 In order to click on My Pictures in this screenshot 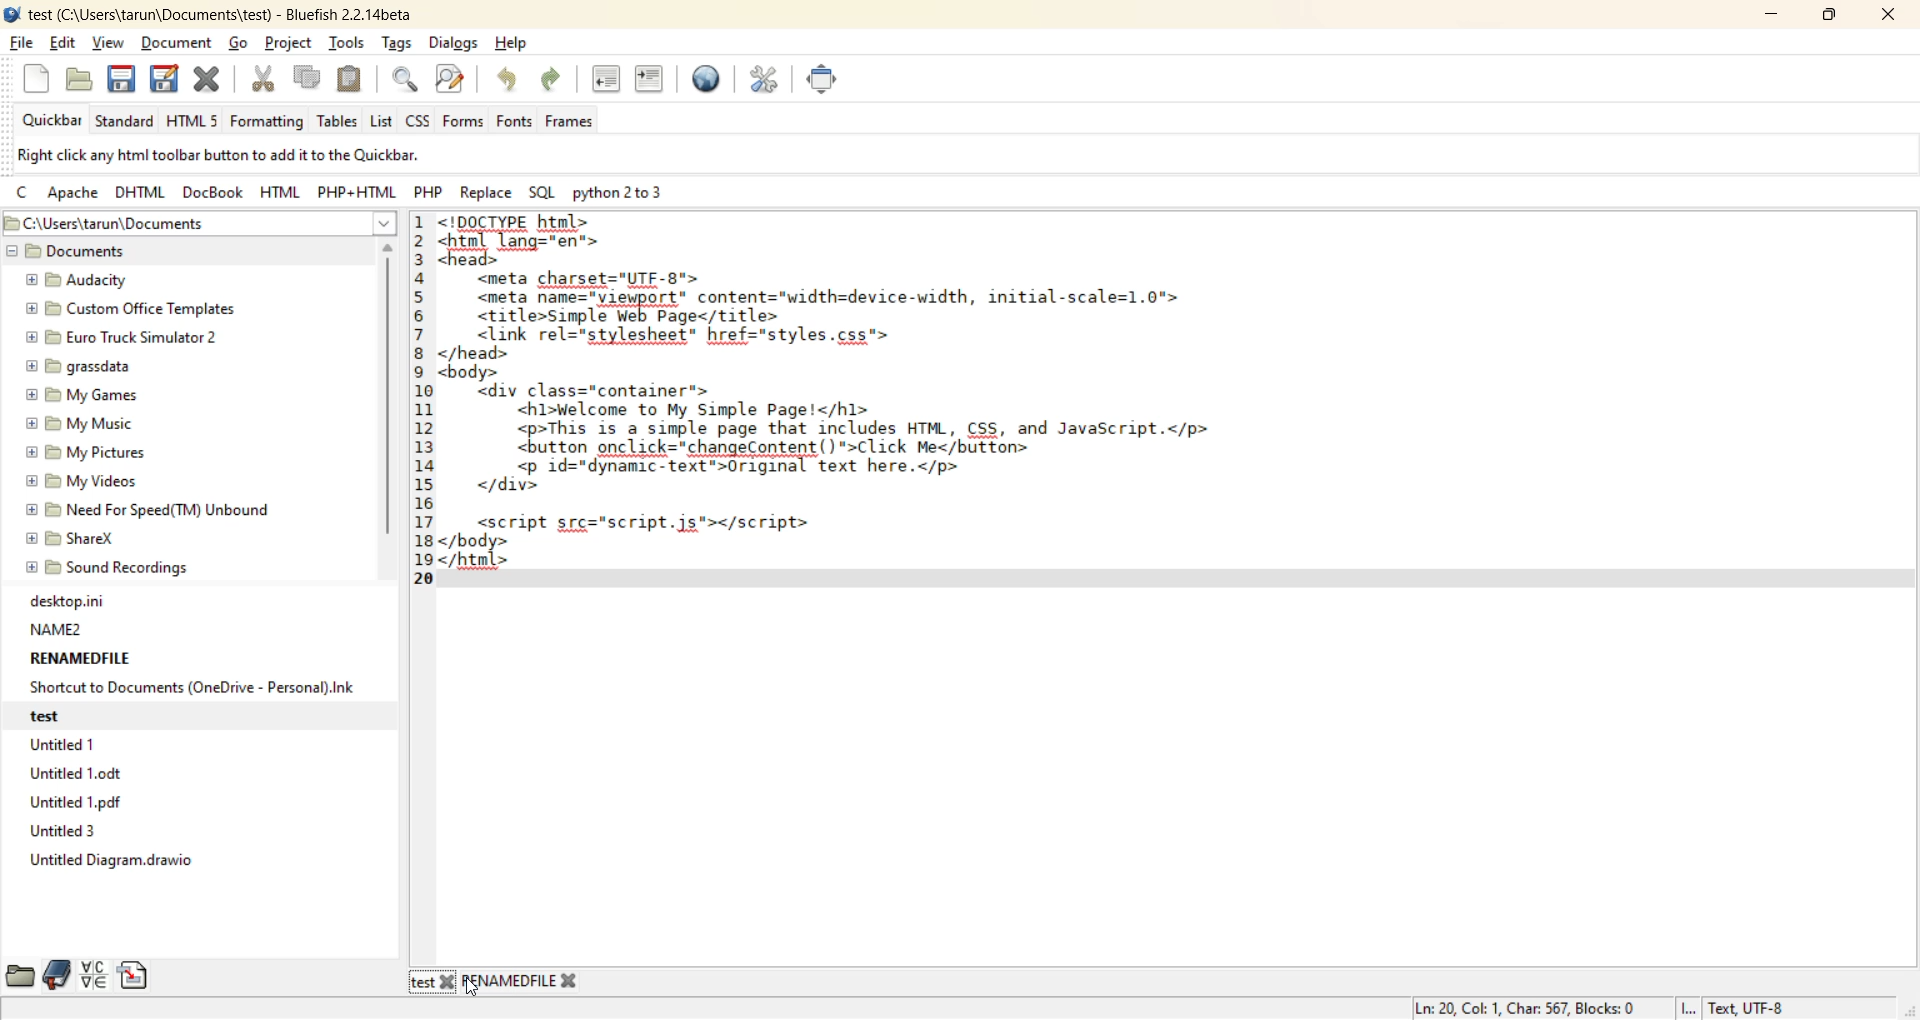, I will do `click(82, 450)`.